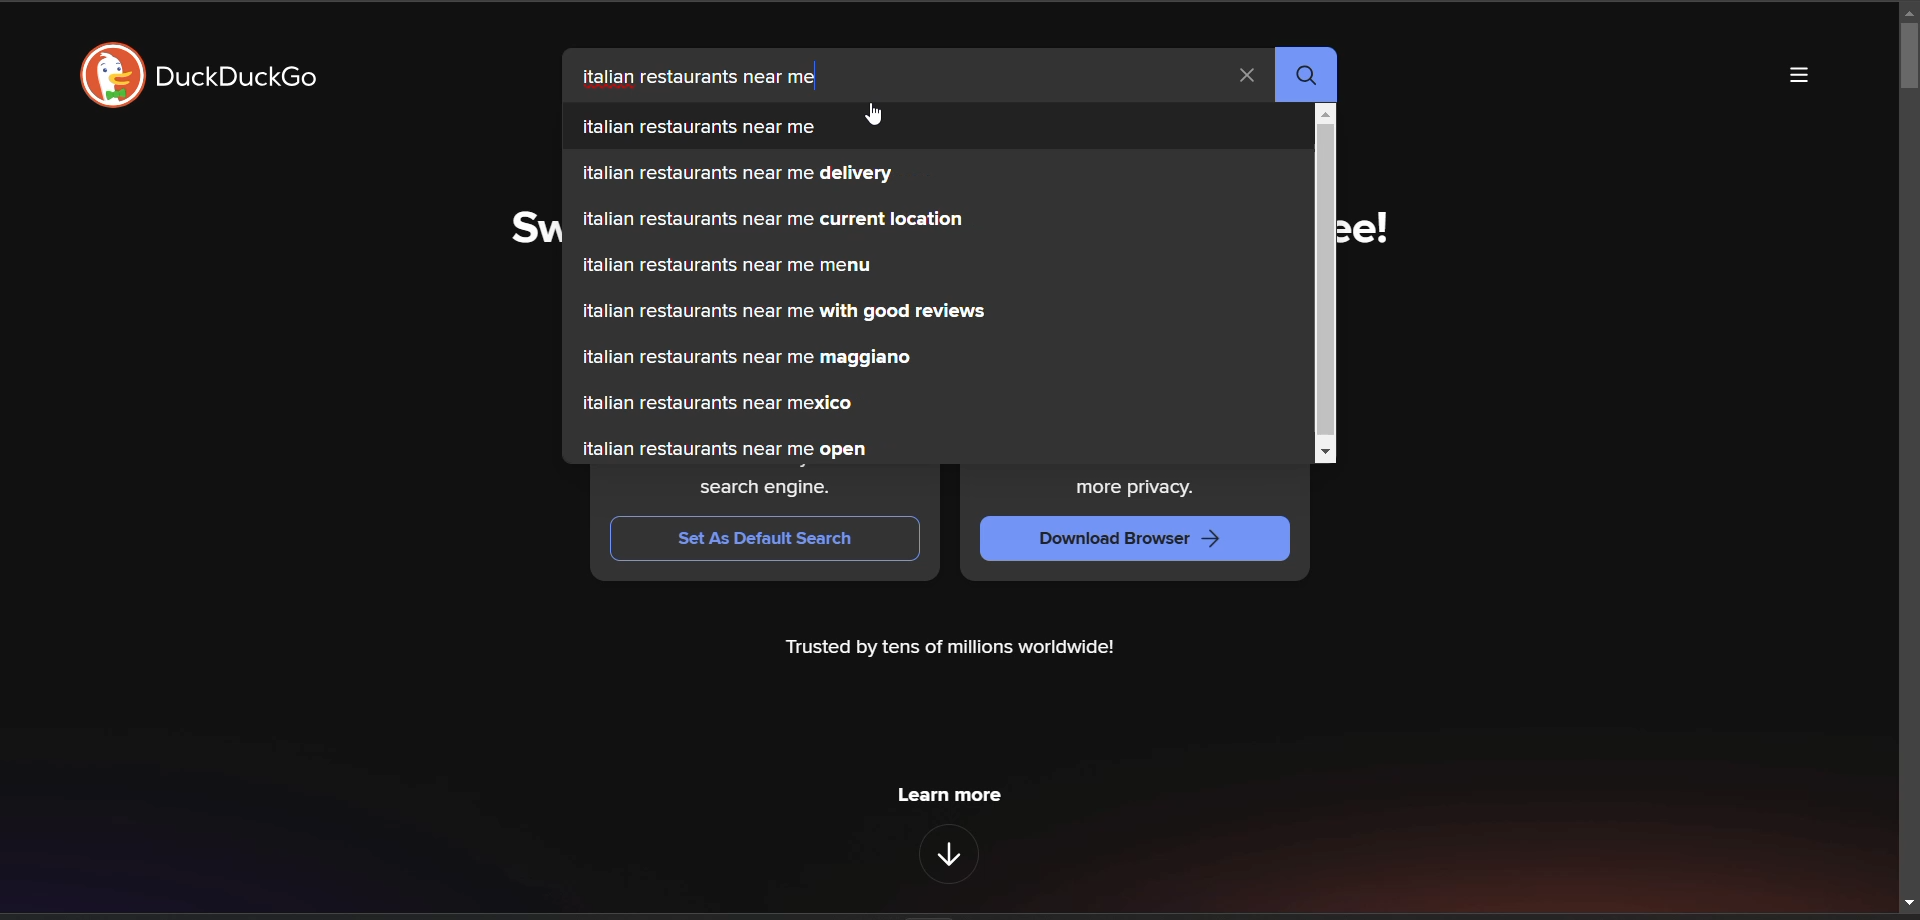 The image size is (1920, 920). I want to click on Get our free browser for even more privacy., so click(1137, 484).